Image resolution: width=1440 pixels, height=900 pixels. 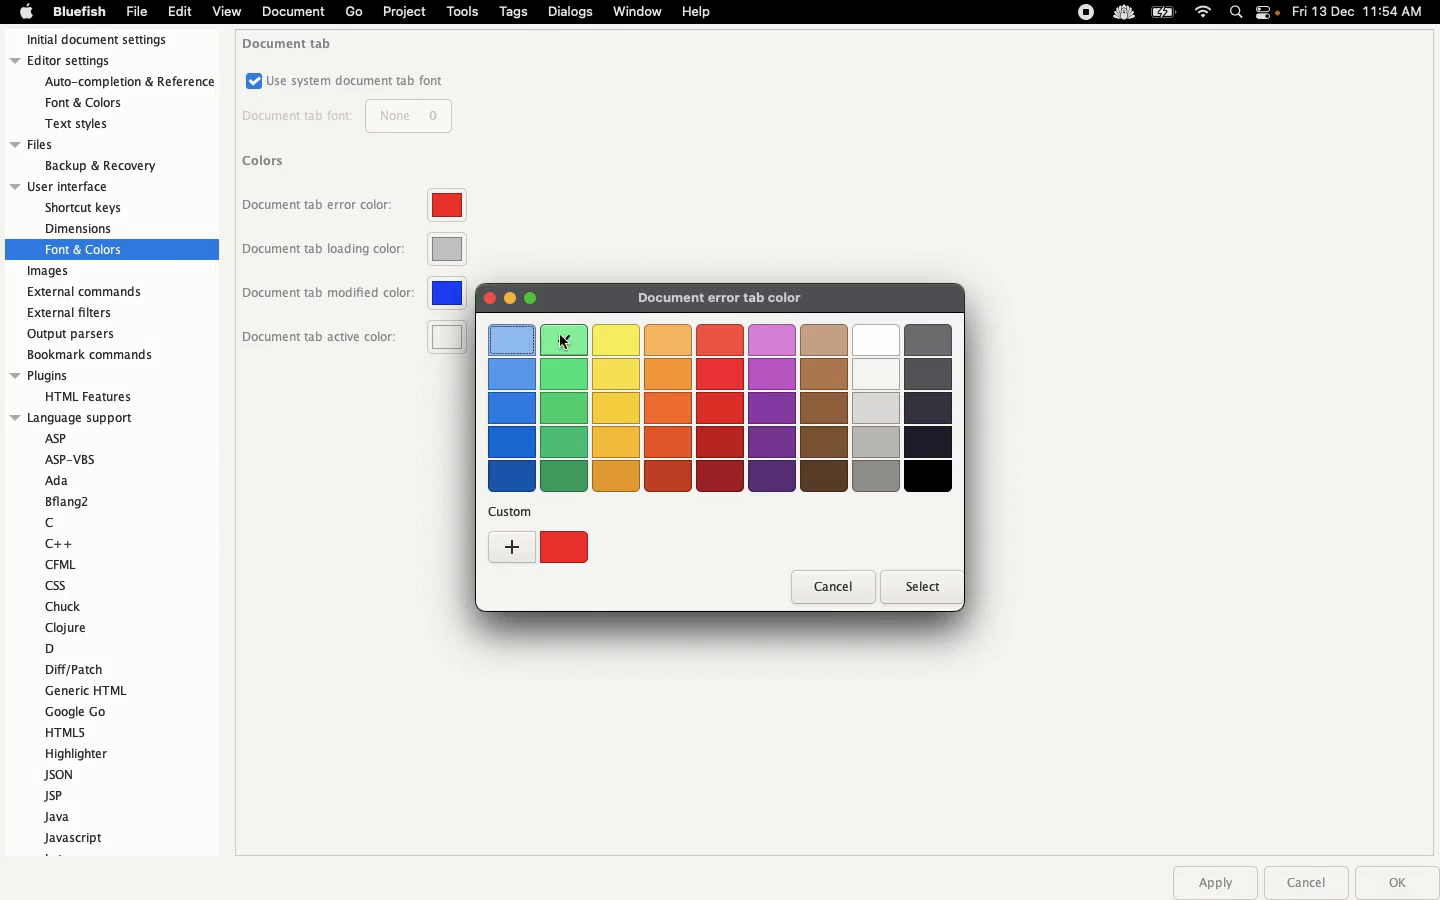 What do you see at coordinates (137, 11) in the screenshot?
I see `File` at bounding box center [137, 11].